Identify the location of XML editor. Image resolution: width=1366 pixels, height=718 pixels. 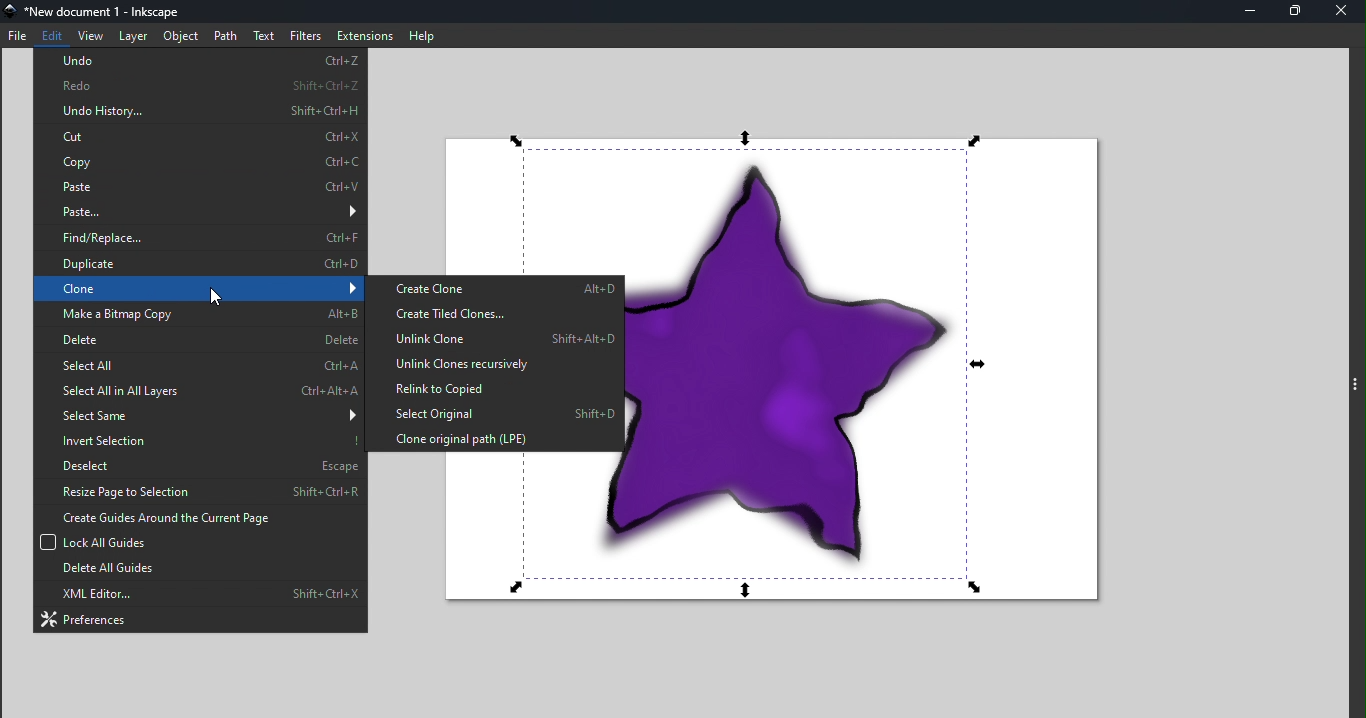
(203, 595).